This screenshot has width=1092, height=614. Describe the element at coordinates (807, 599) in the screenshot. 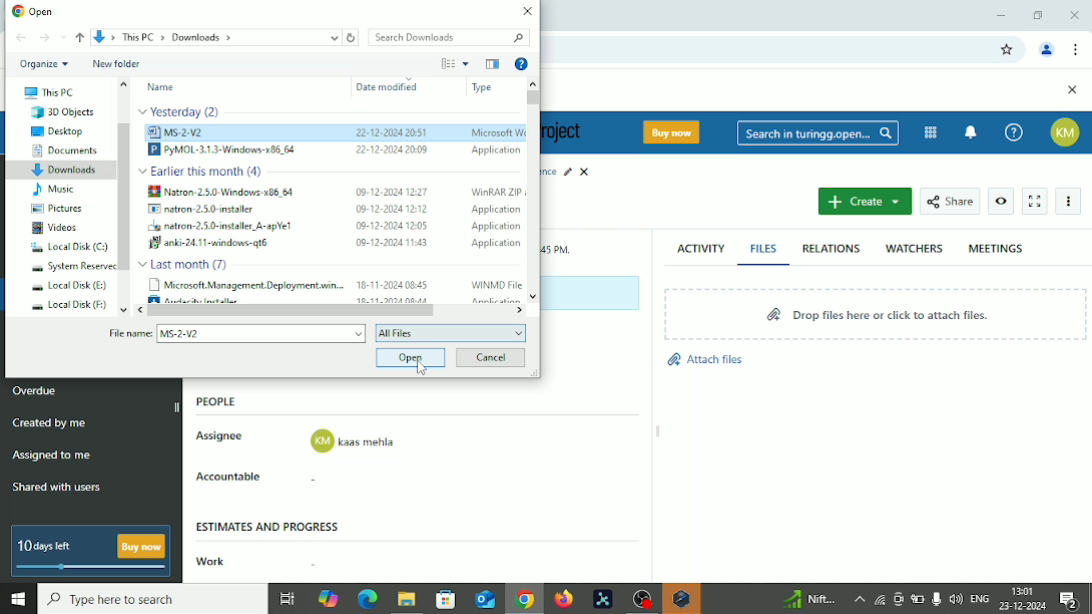

I see `Sensex` at that location.